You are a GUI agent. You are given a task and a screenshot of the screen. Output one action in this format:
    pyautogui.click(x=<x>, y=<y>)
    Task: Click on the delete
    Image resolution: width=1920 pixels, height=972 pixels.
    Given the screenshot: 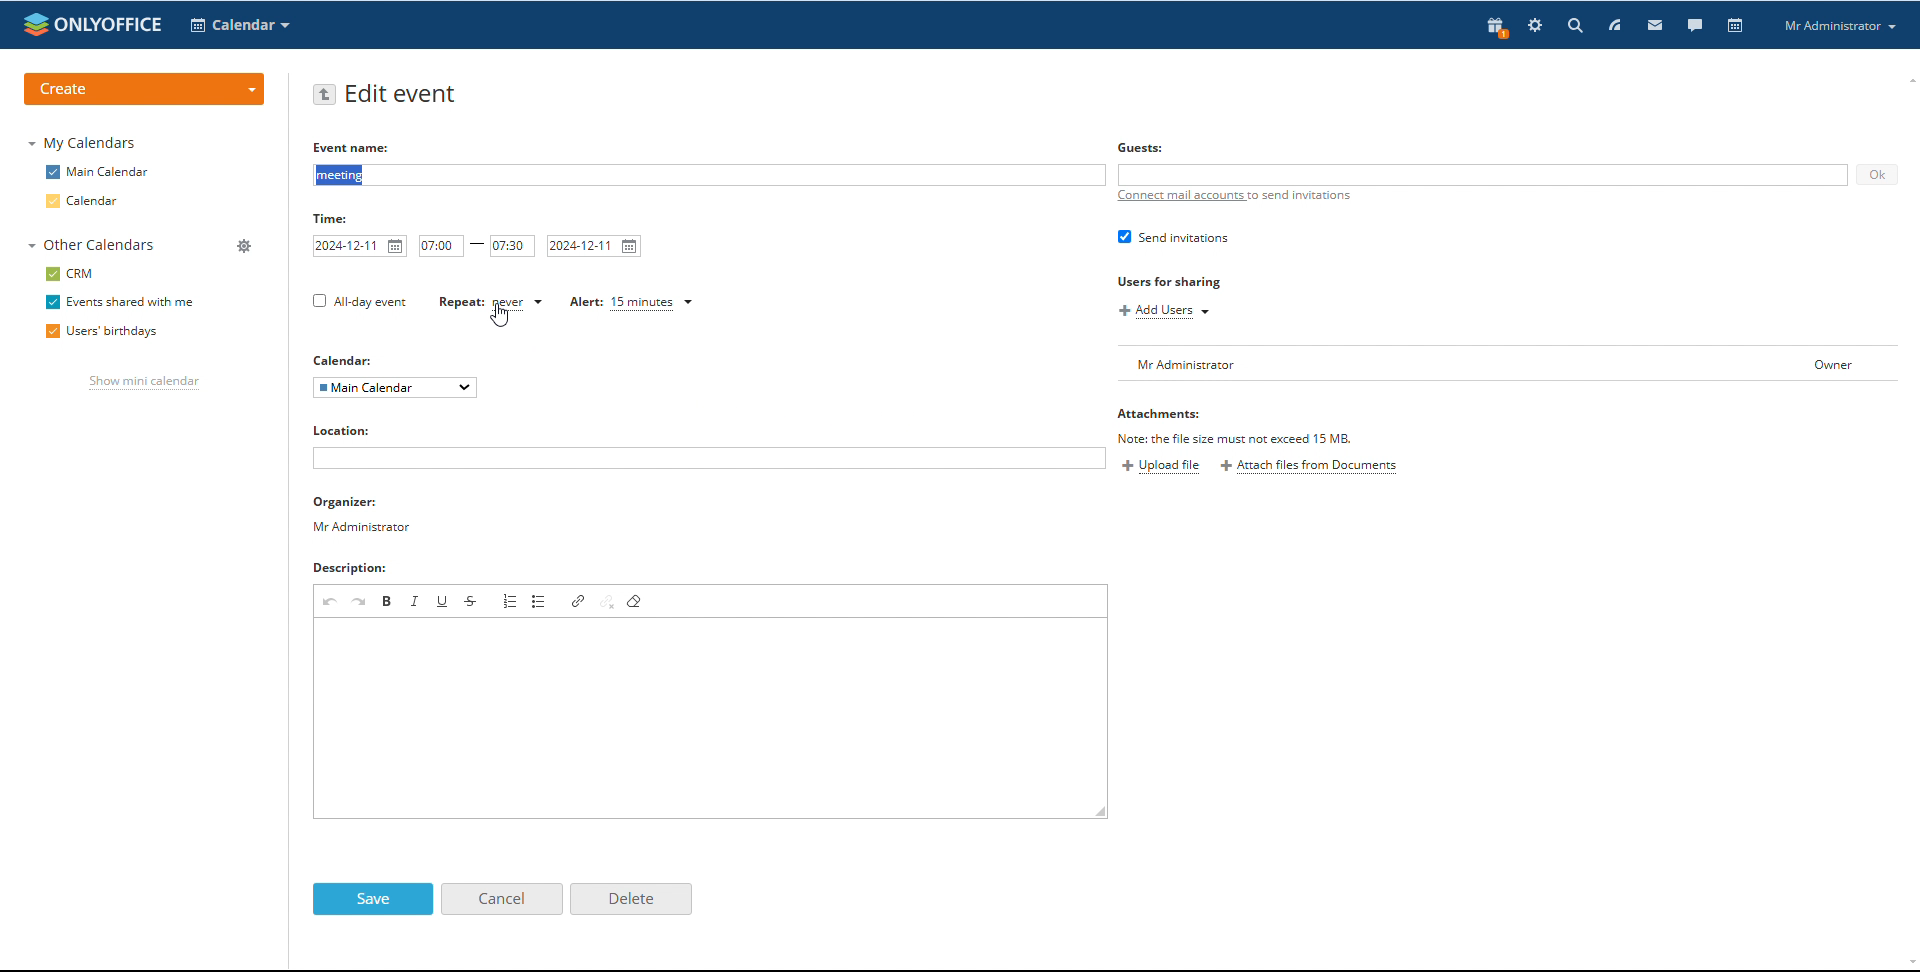 What is the action you would take?
    pyautogui.click(x=630, y=898)
    